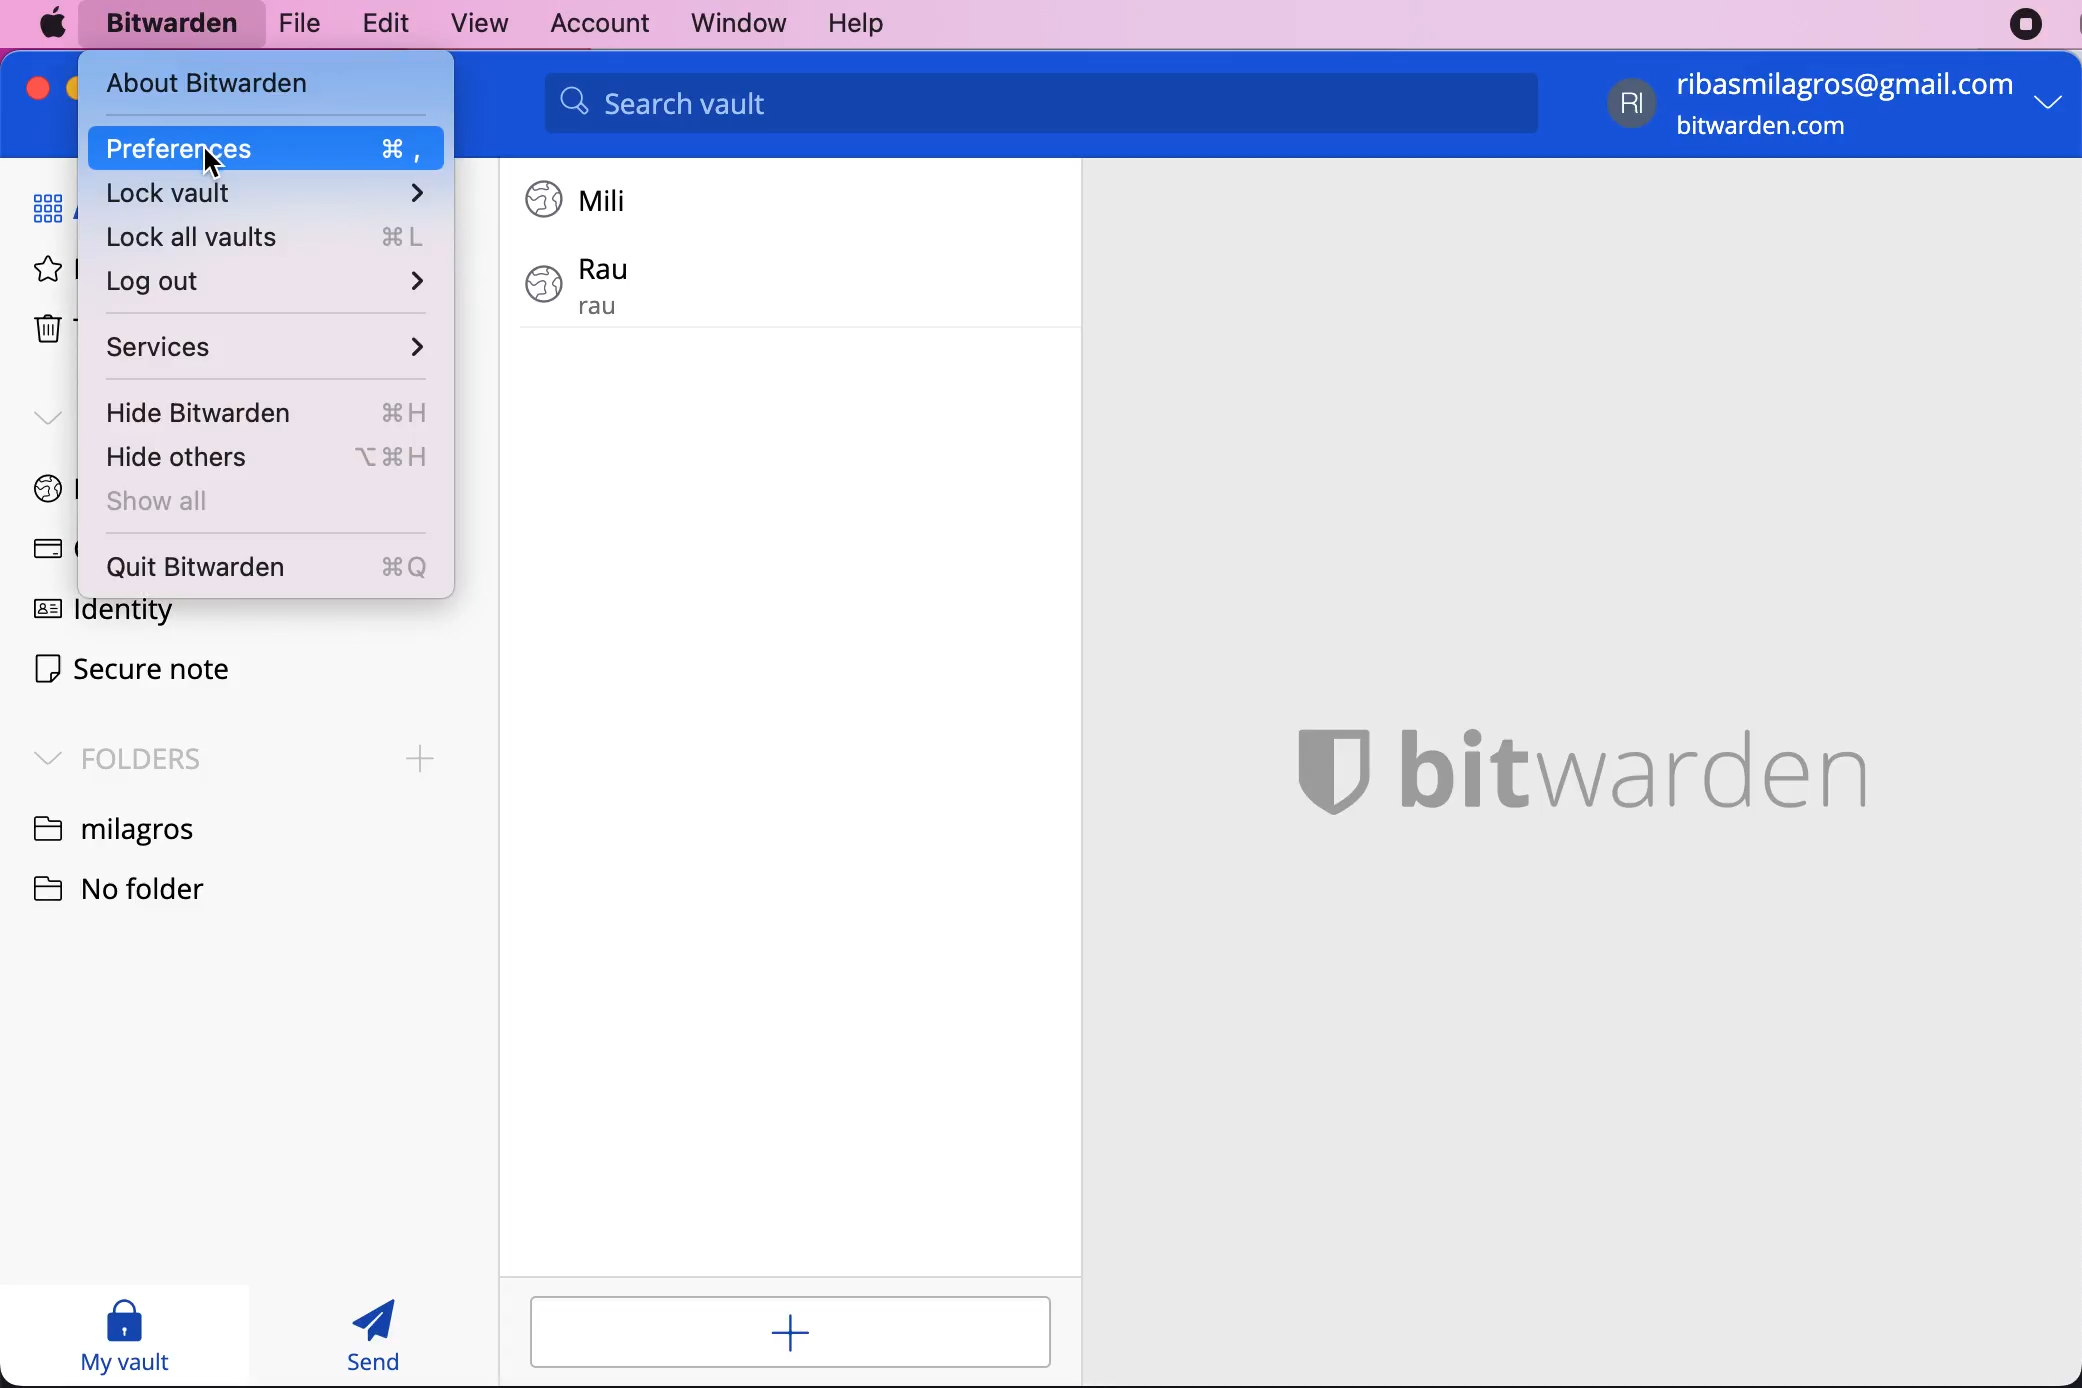  Describe the element at coordinates (665, 285) in the screenshot. I see `login 2` at that location.